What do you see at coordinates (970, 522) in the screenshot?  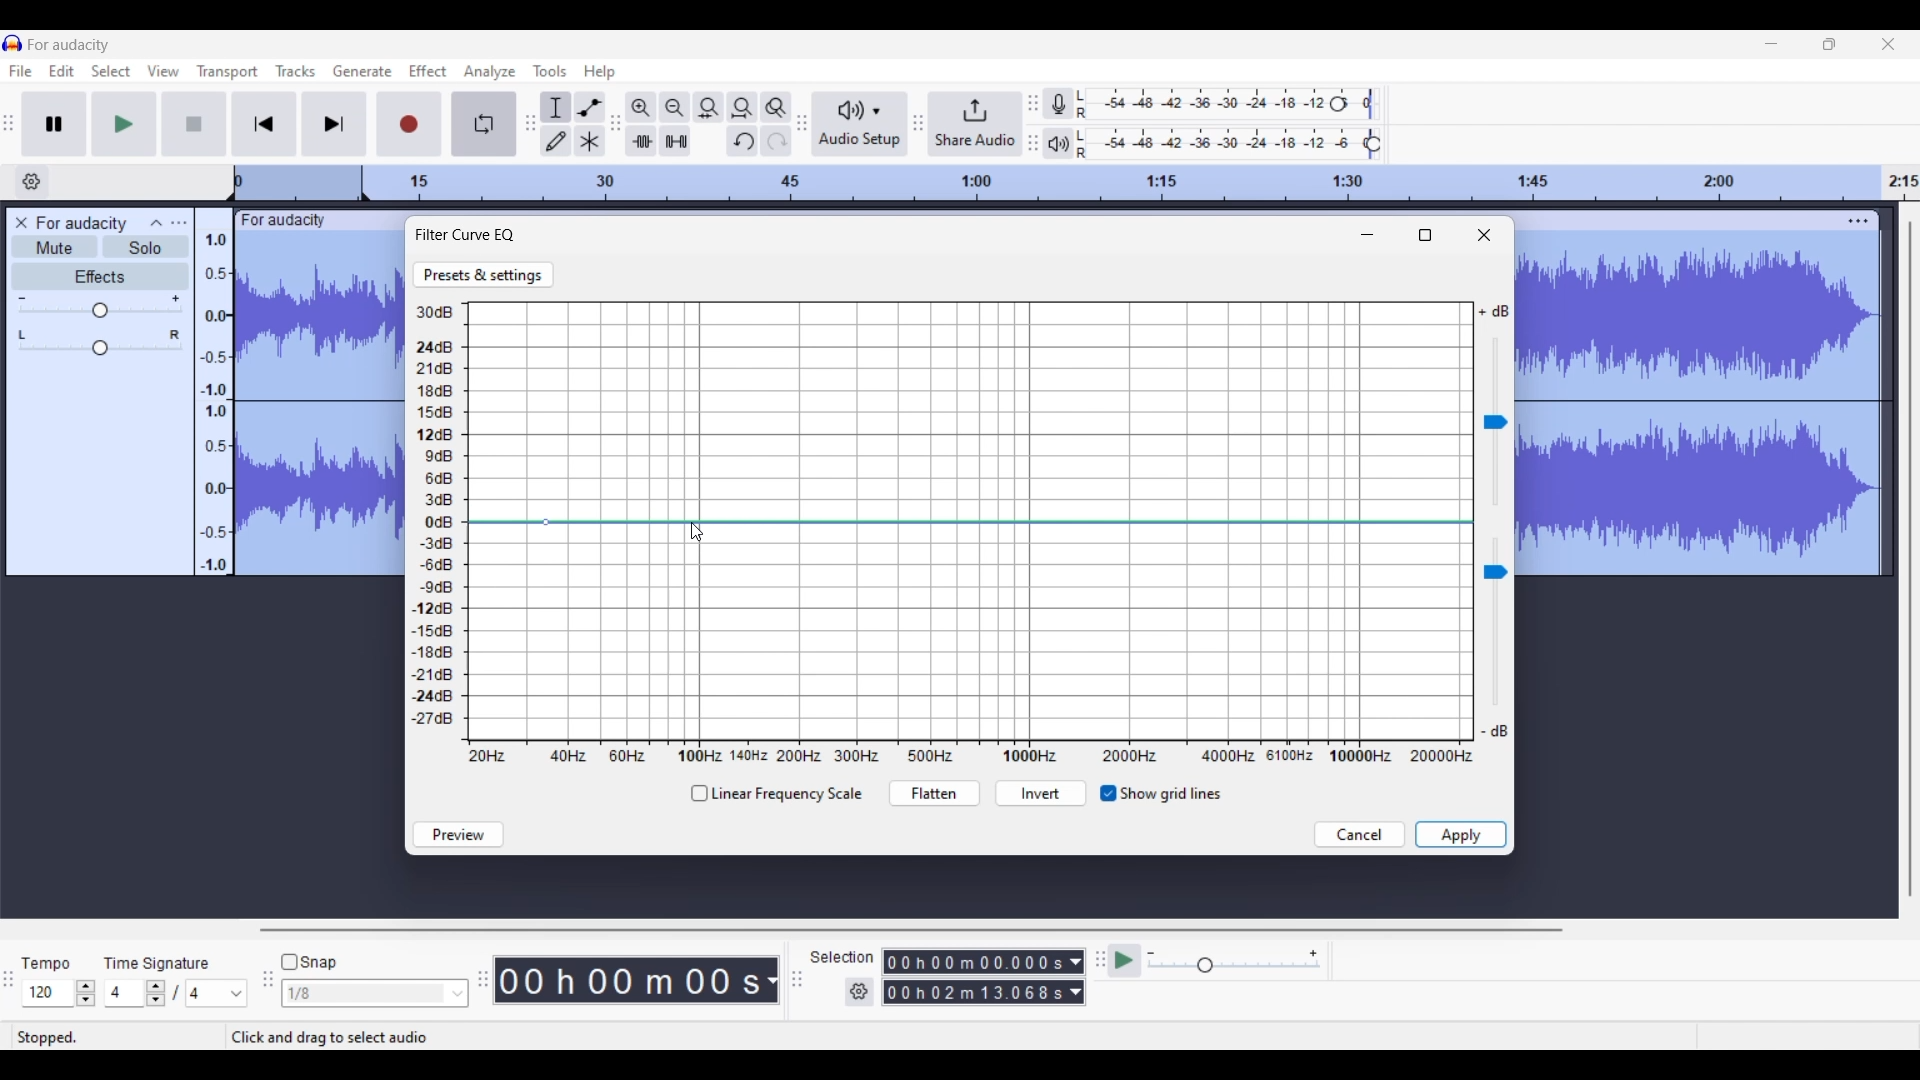 I see `Current curve` at bounding box center [970, 522].